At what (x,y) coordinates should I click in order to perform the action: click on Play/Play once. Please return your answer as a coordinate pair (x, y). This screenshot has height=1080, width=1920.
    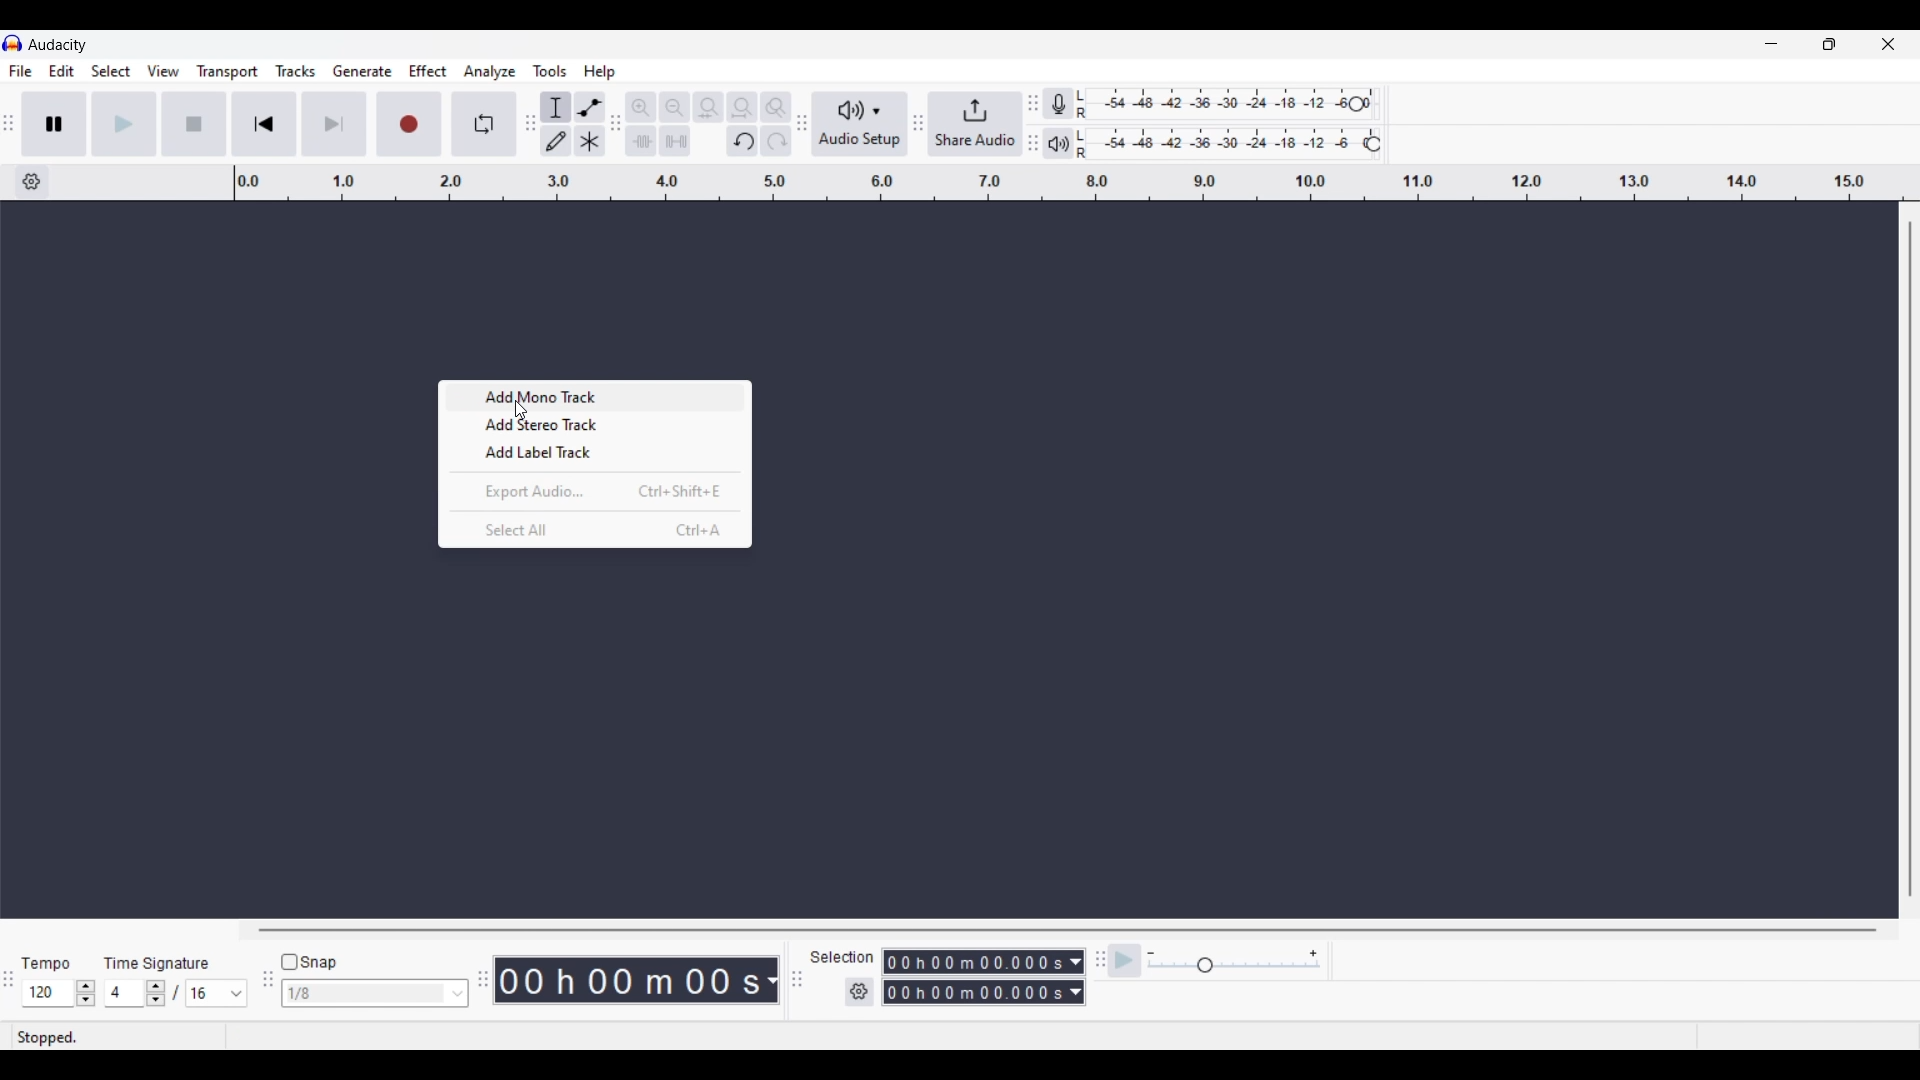
    Looking at the image, I should click on (124, 123).